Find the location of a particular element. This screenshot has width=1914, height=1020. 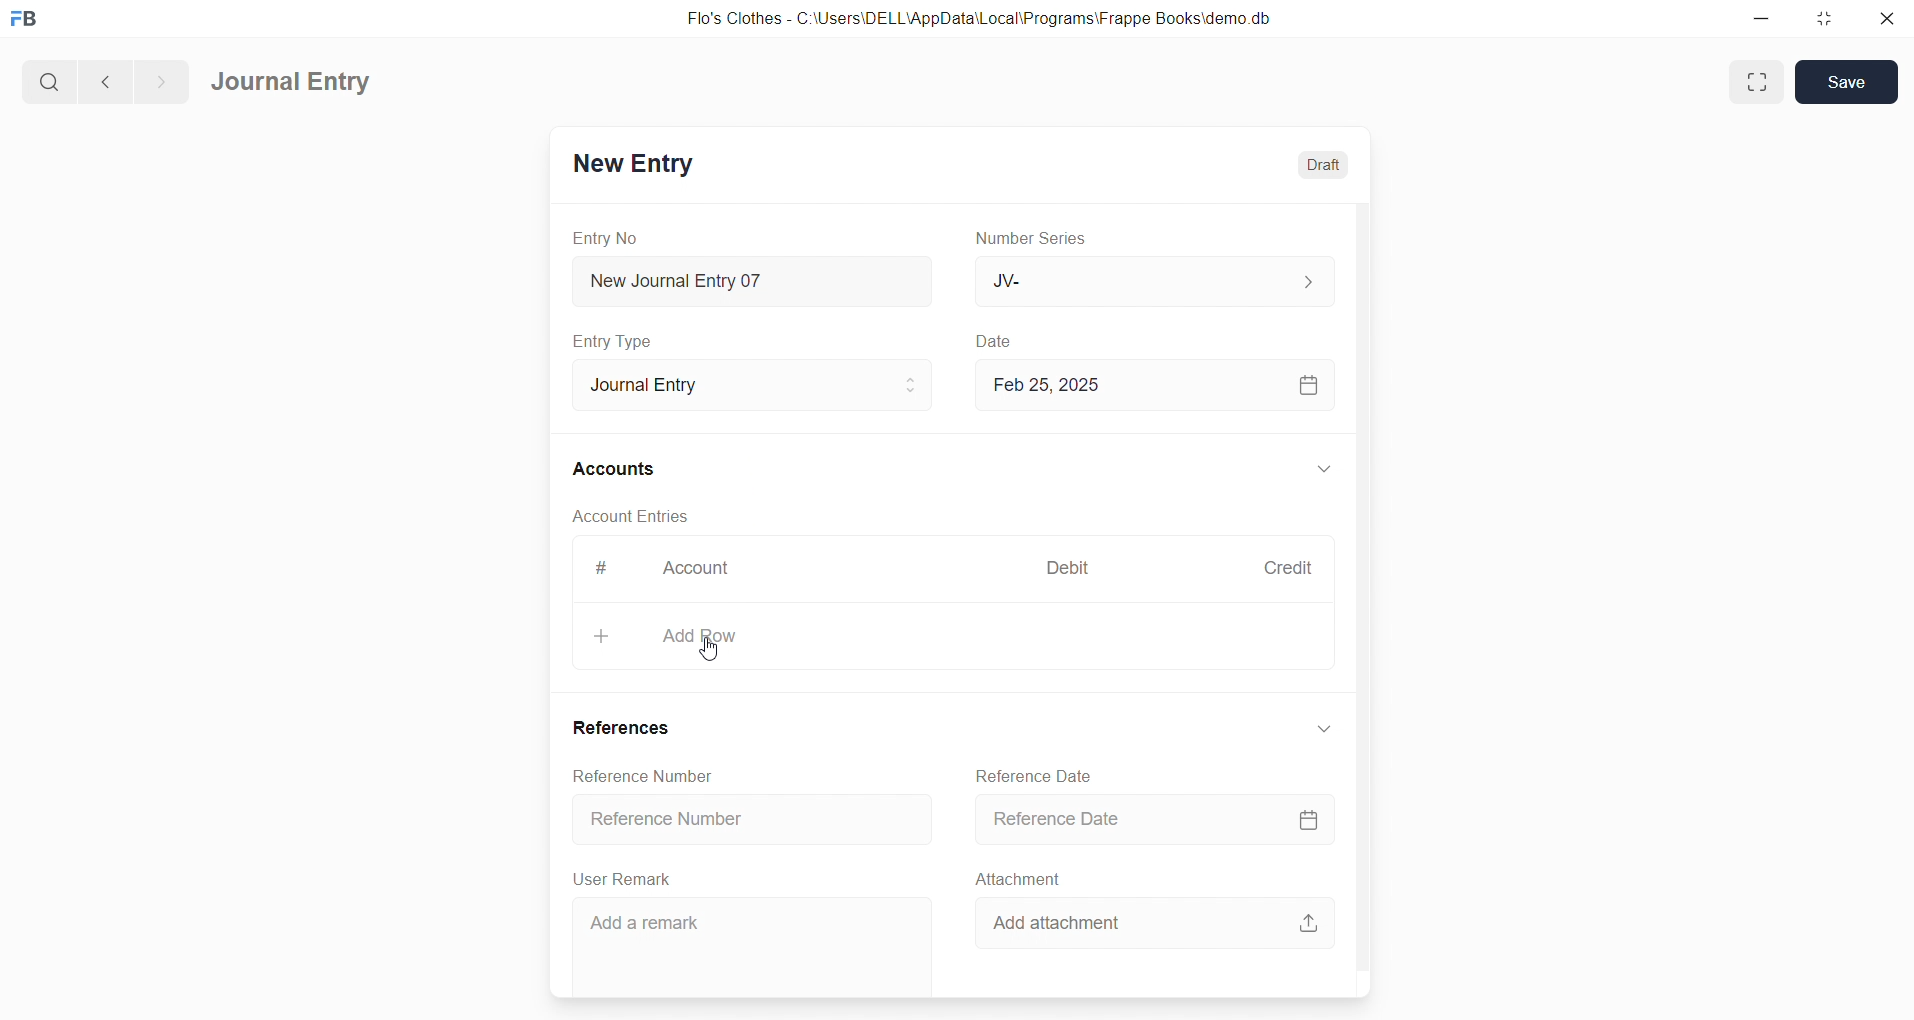

search is located at coordinates (47, 79).